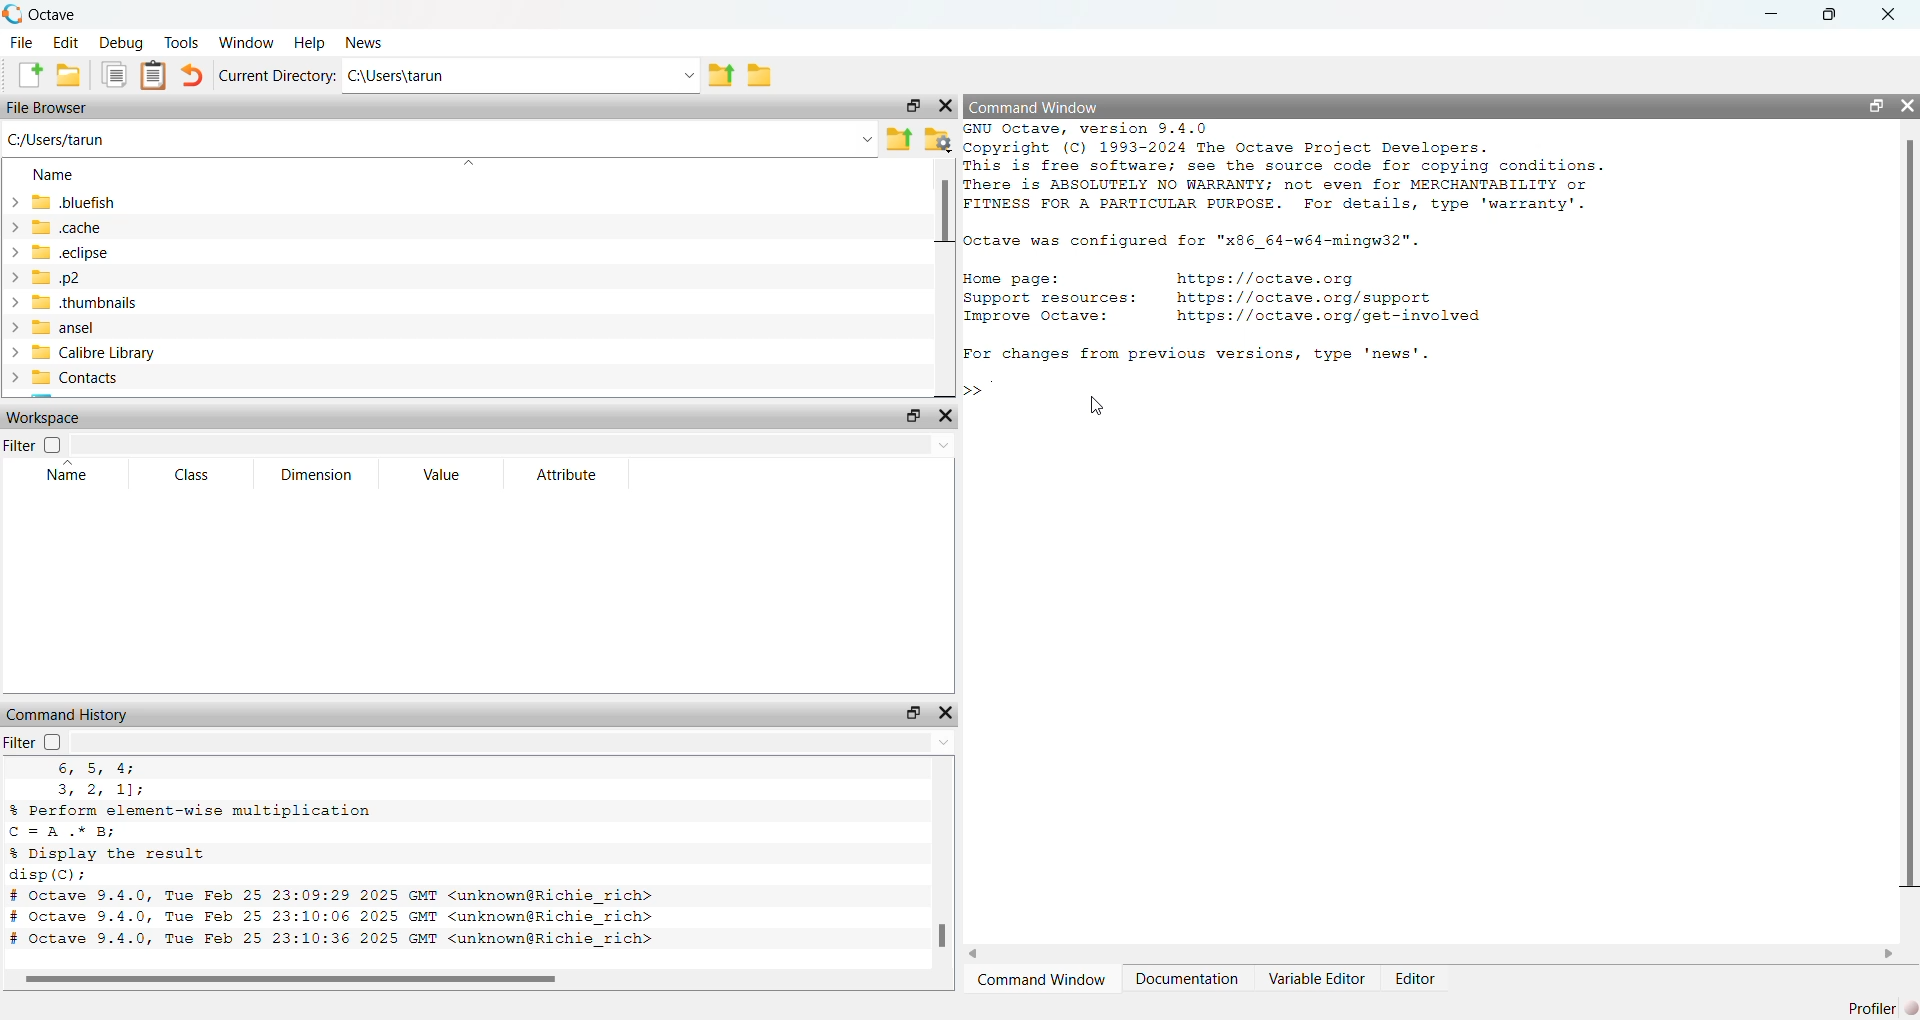  What do you see at coordinates (901, 141) in the screenshot?
I see `Parent Directory` at bounding box center [901, 141].